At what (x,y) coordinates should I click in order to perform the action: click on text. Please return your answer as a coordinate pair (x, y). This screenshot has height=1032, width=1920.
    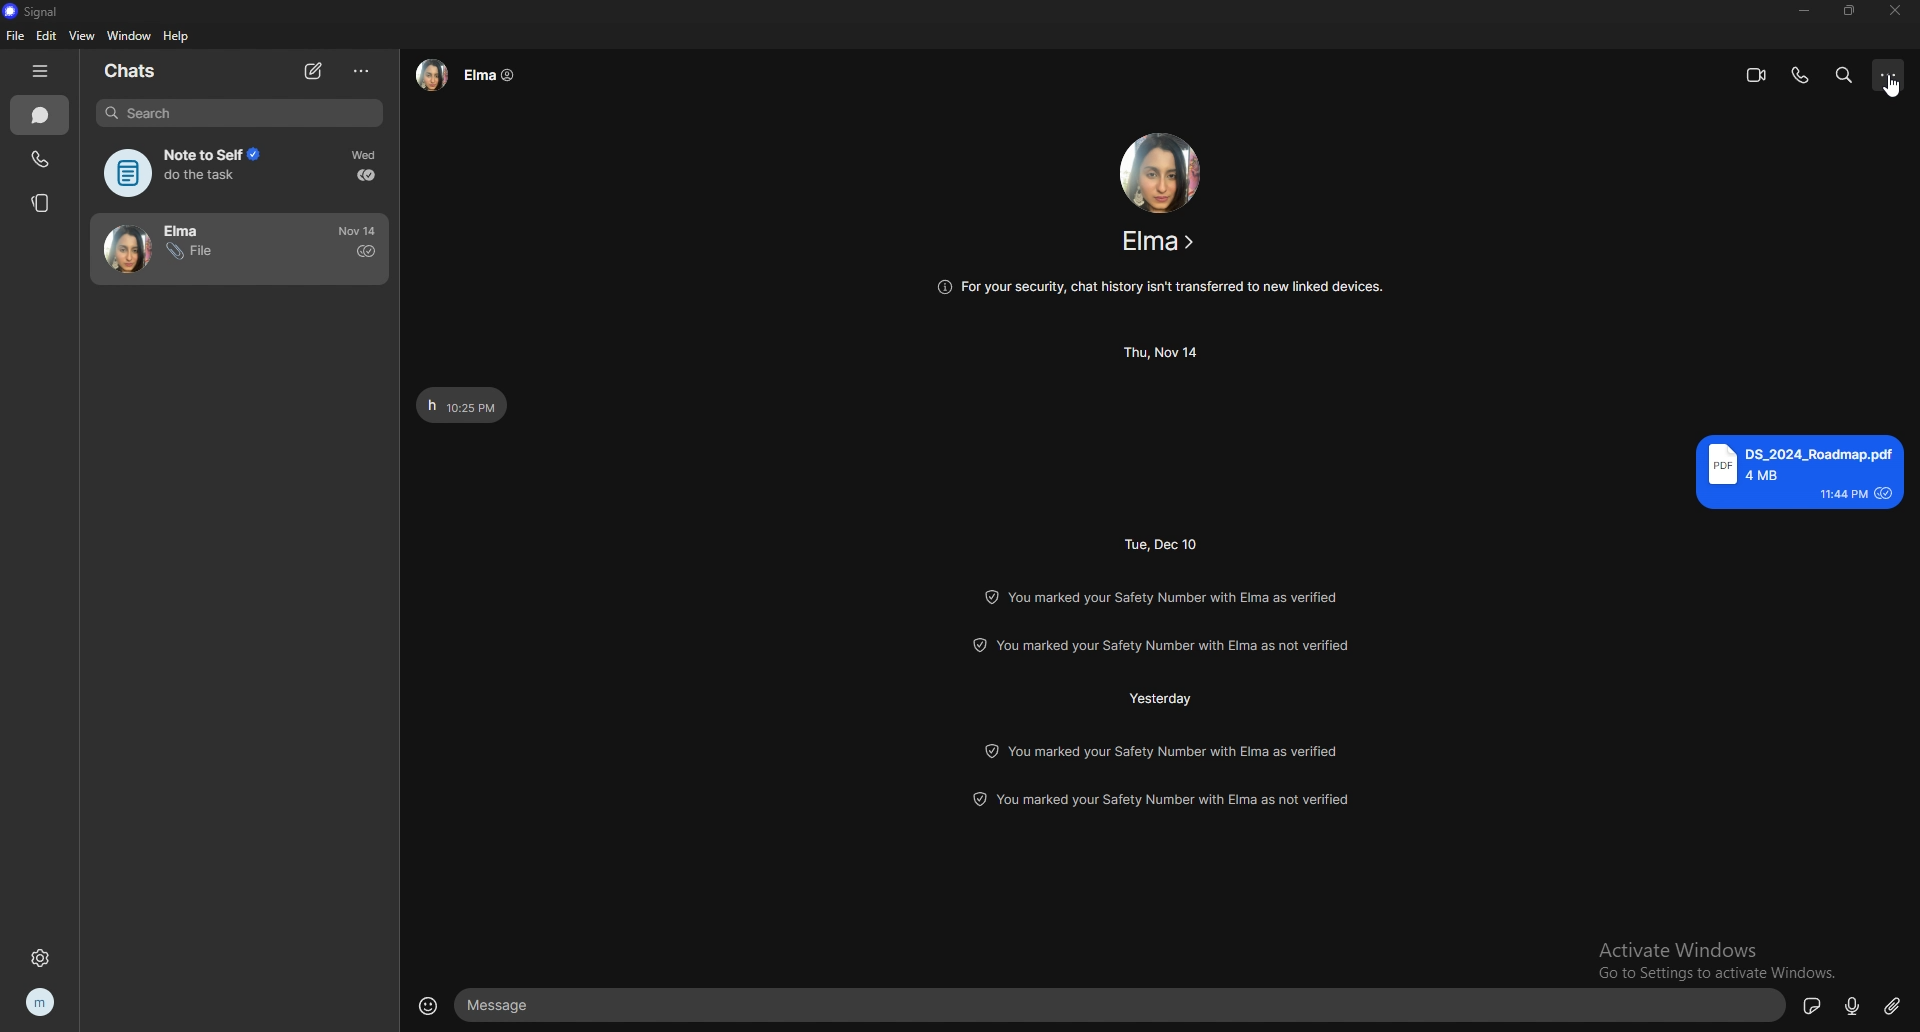
    Looking at the image, I should click on (1798, 472).